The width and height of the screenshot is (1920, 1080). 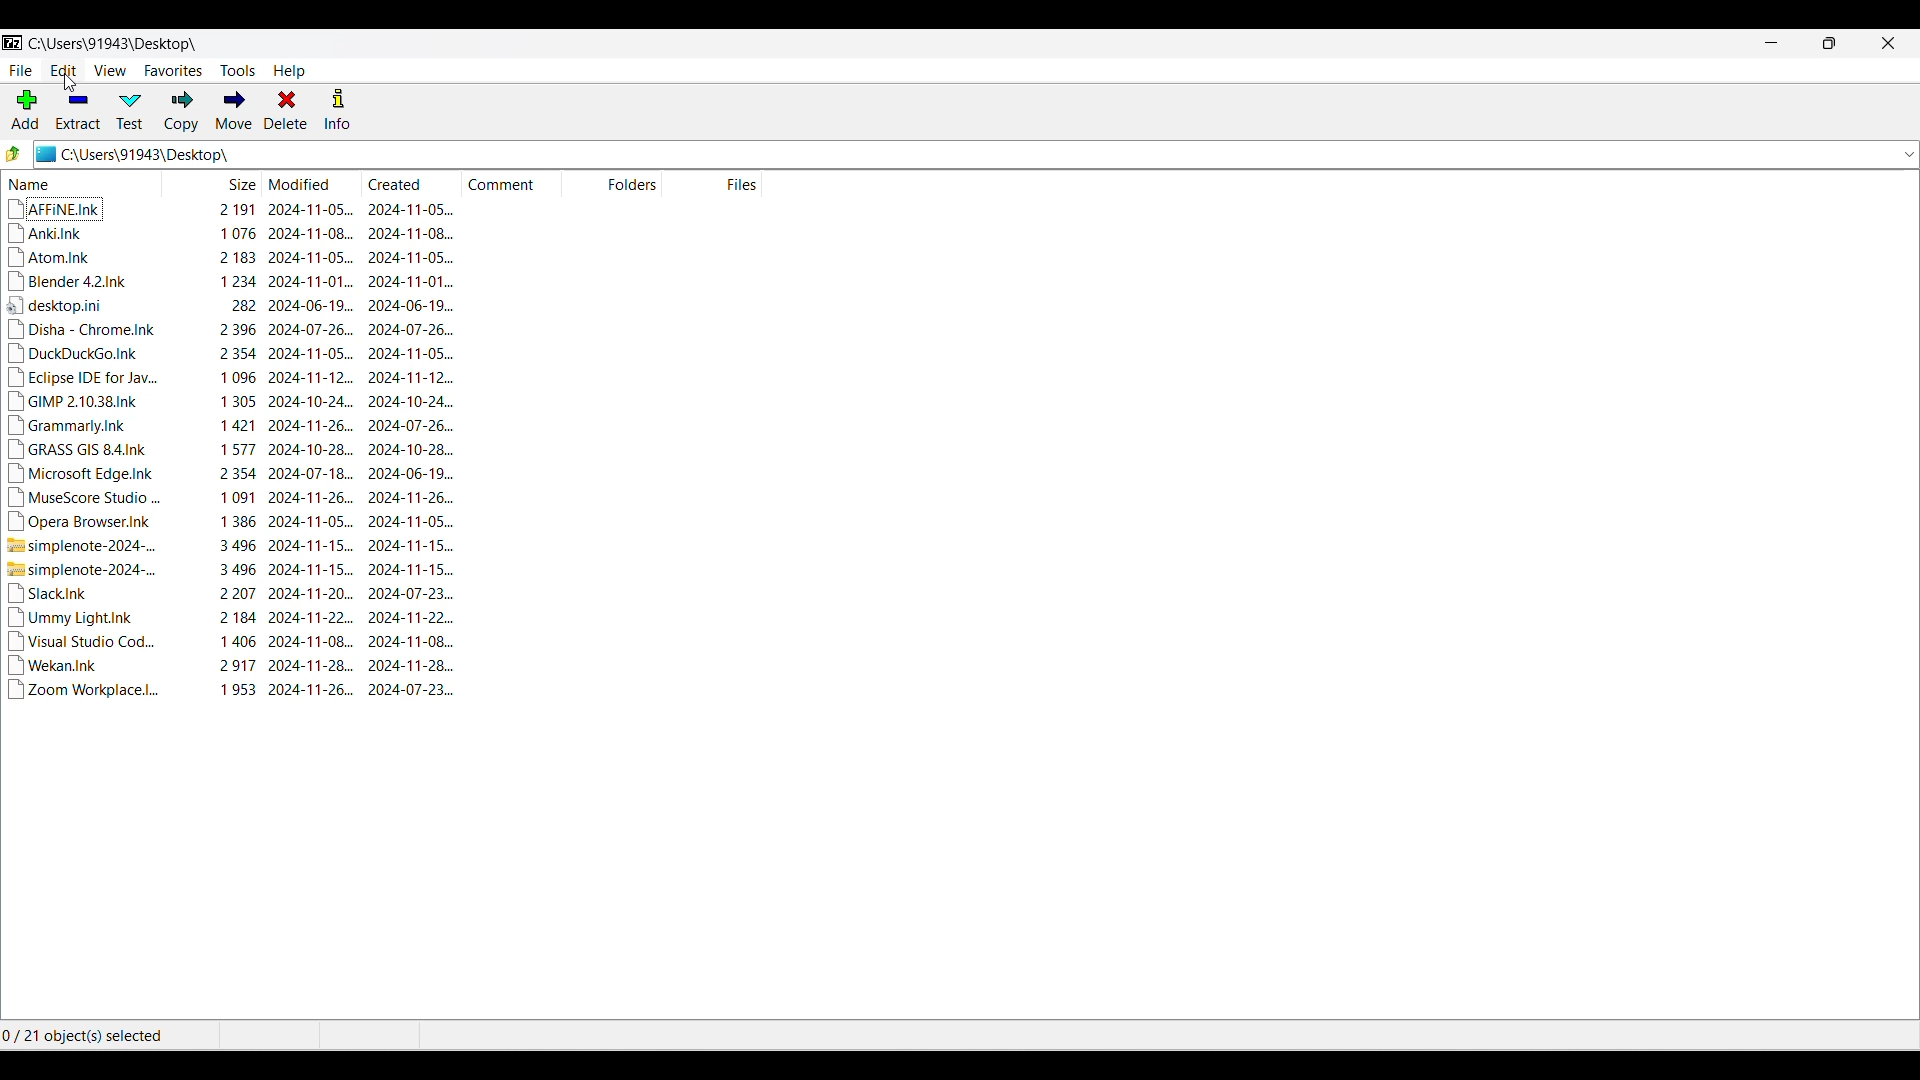 I want to click on Copy, so click(x=182, y=111).